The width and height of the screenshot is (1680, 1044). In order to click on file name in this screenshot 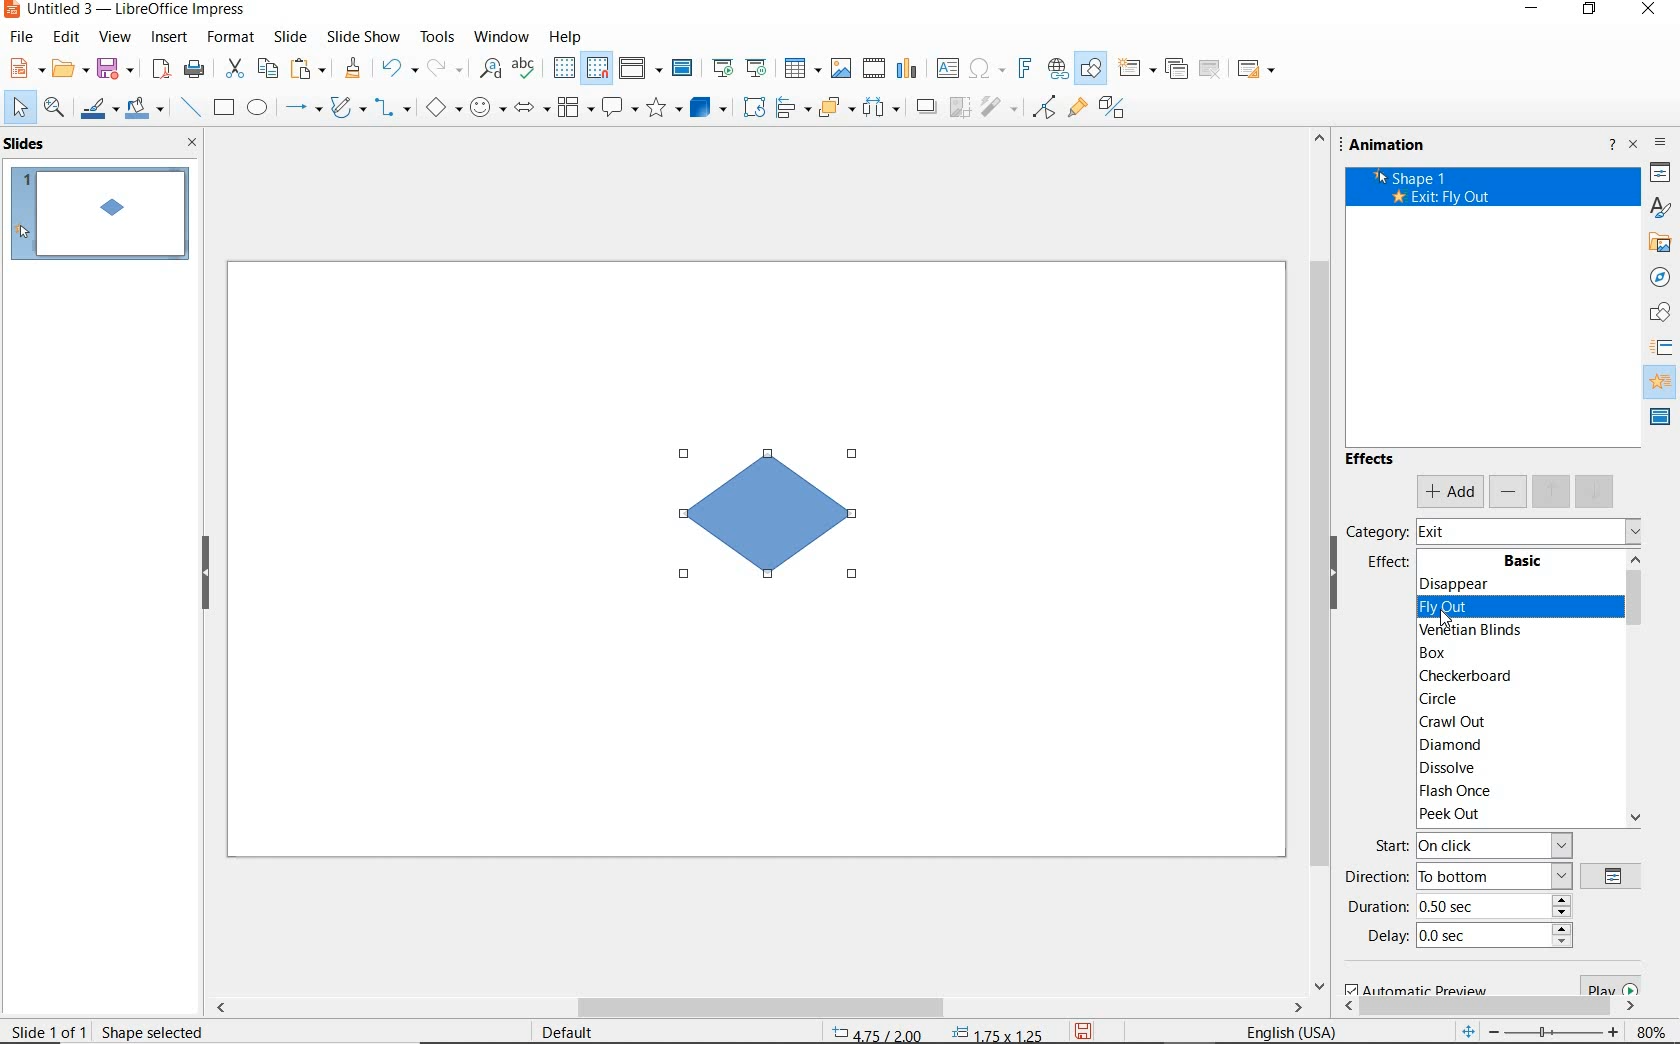, I will do `click(127, 10)`.